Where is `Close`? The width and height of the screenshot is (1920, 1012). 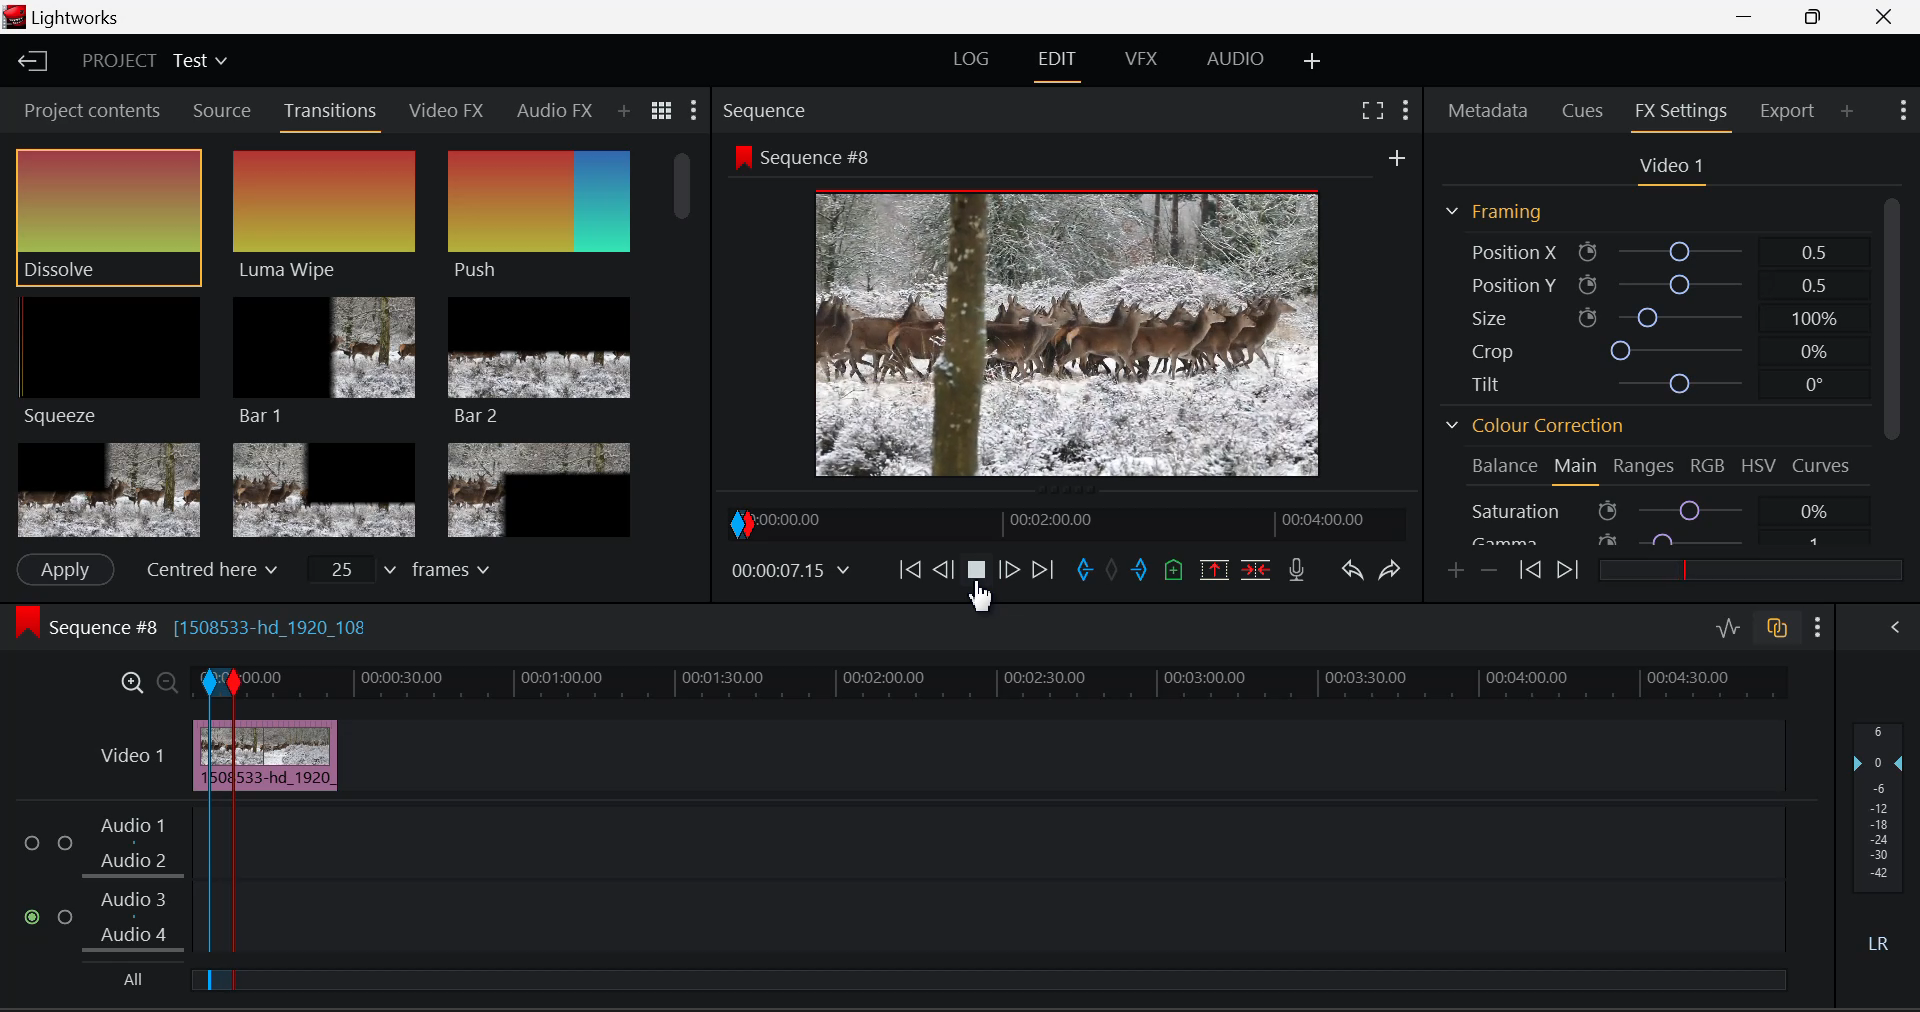 Close is located at coordinates (1886, 17).